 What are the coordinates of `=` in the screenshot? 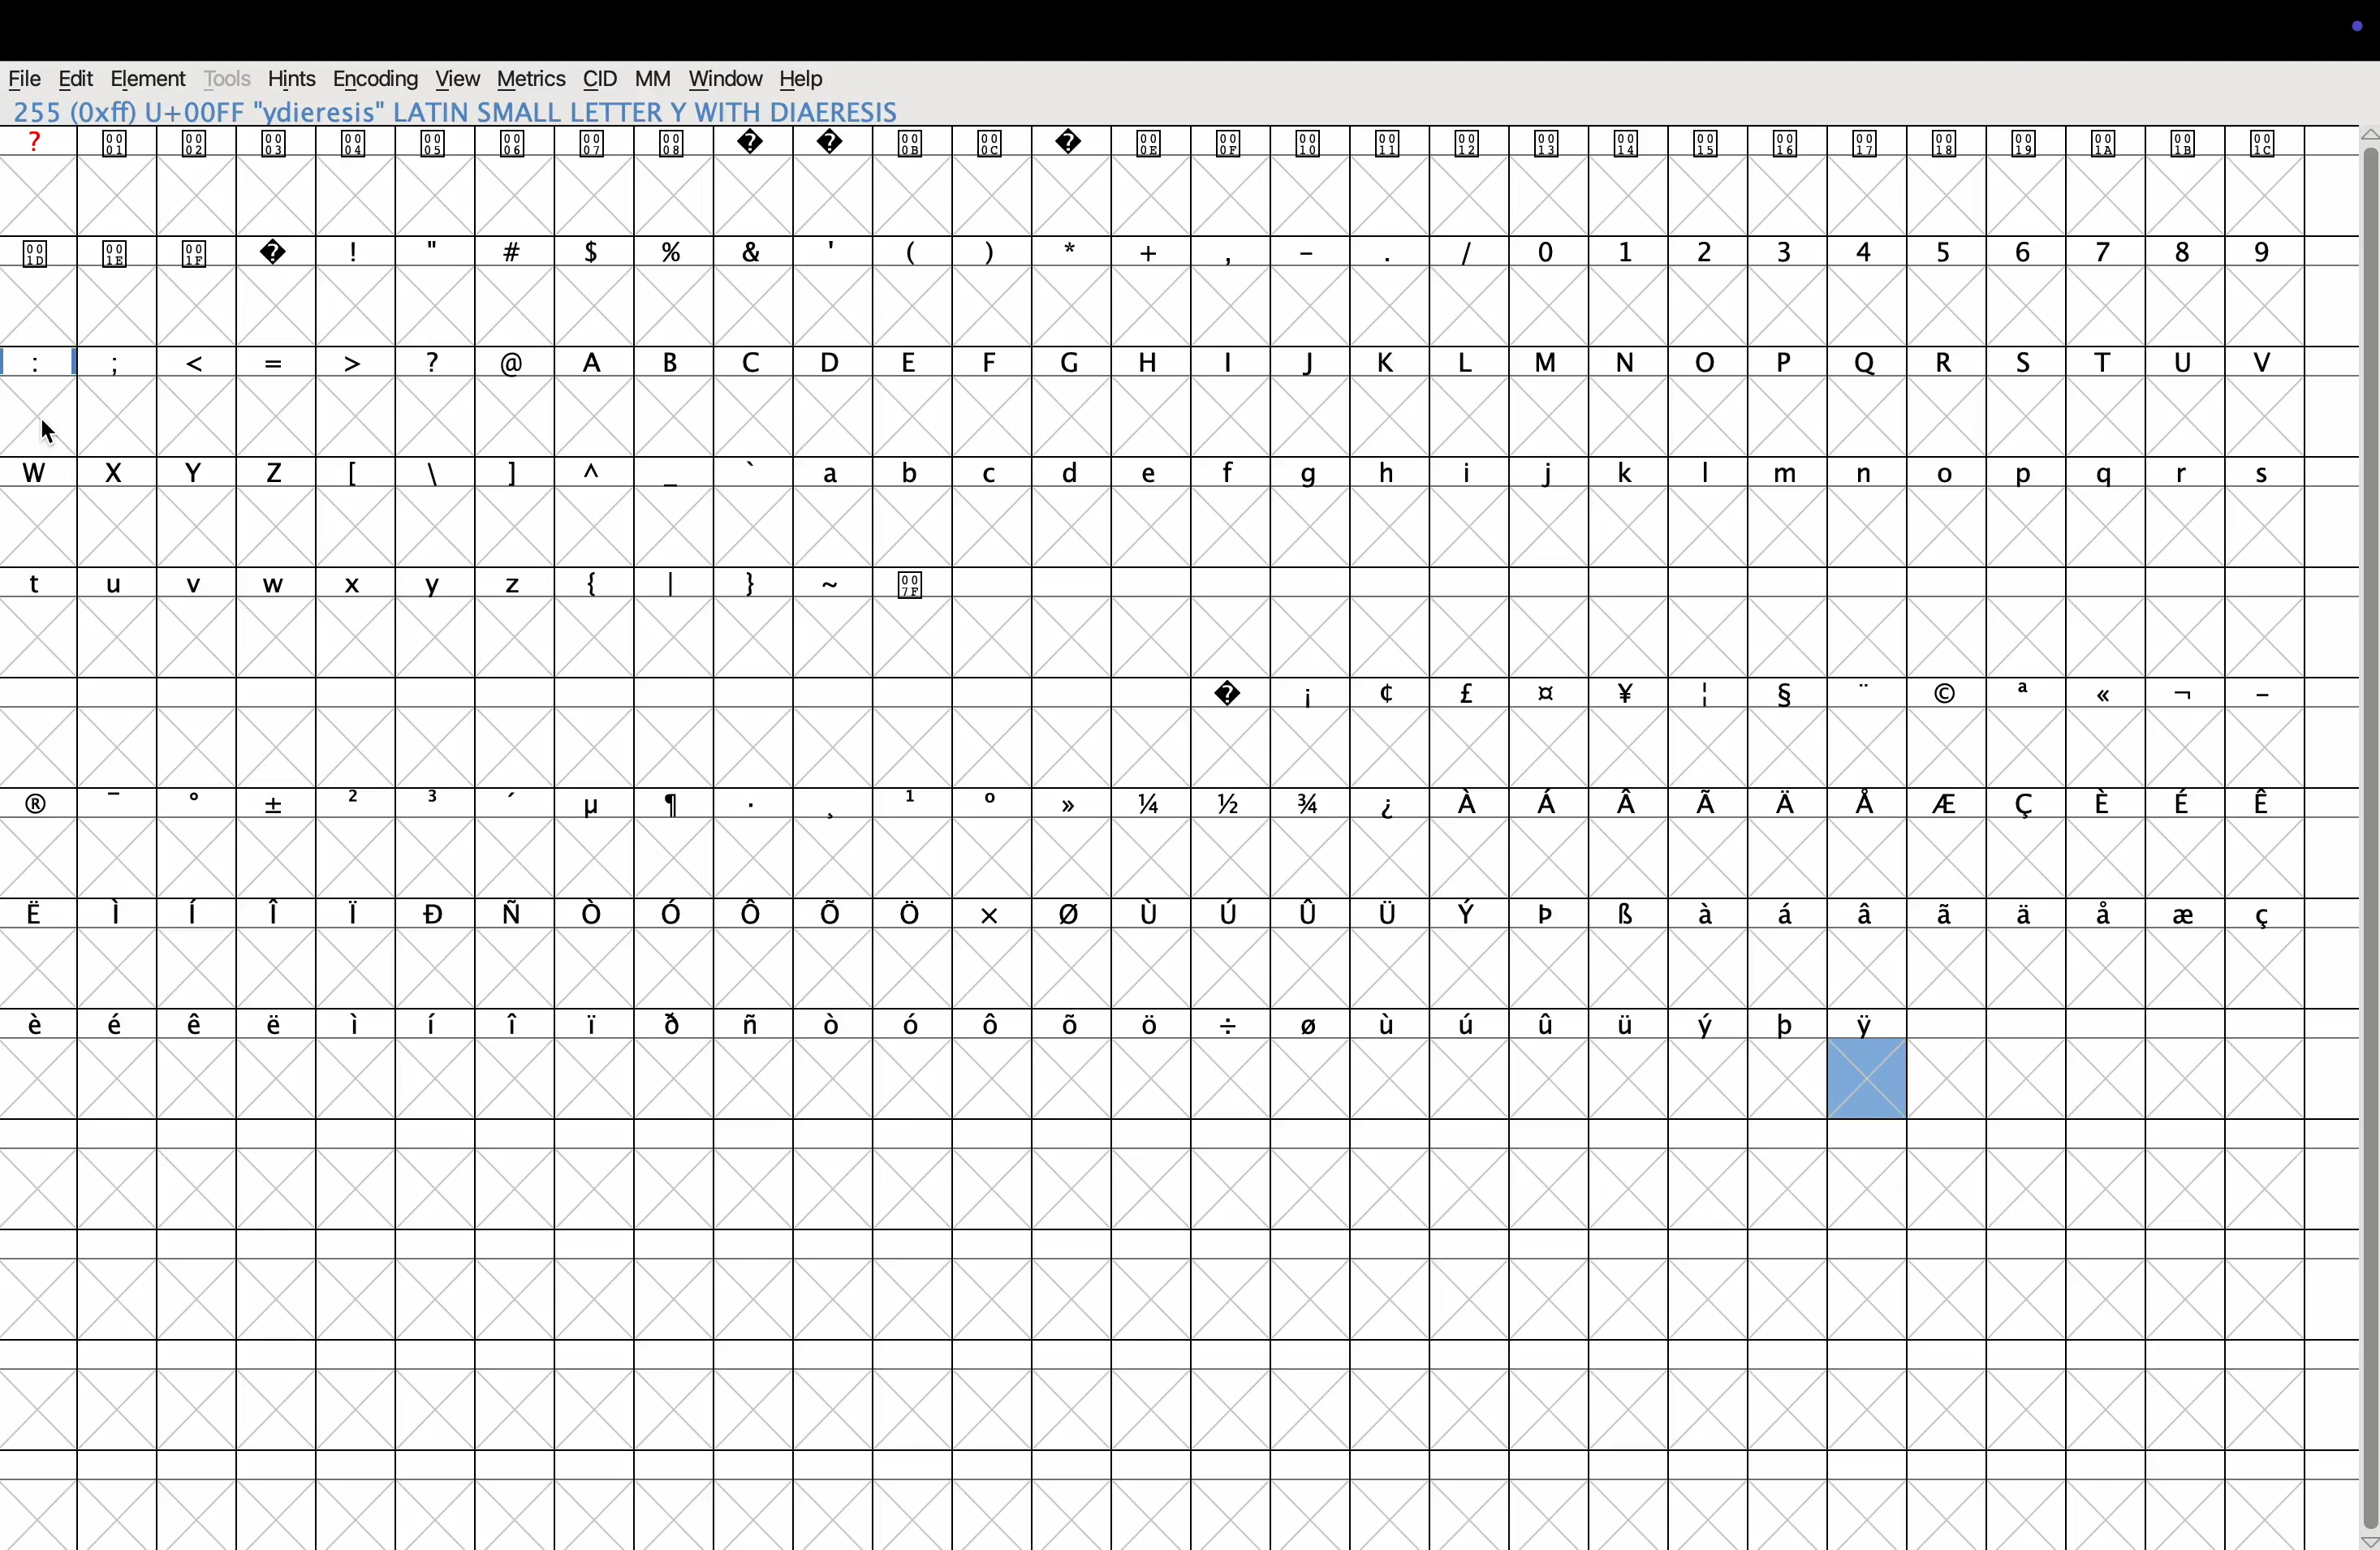 It's located at (277, 403).